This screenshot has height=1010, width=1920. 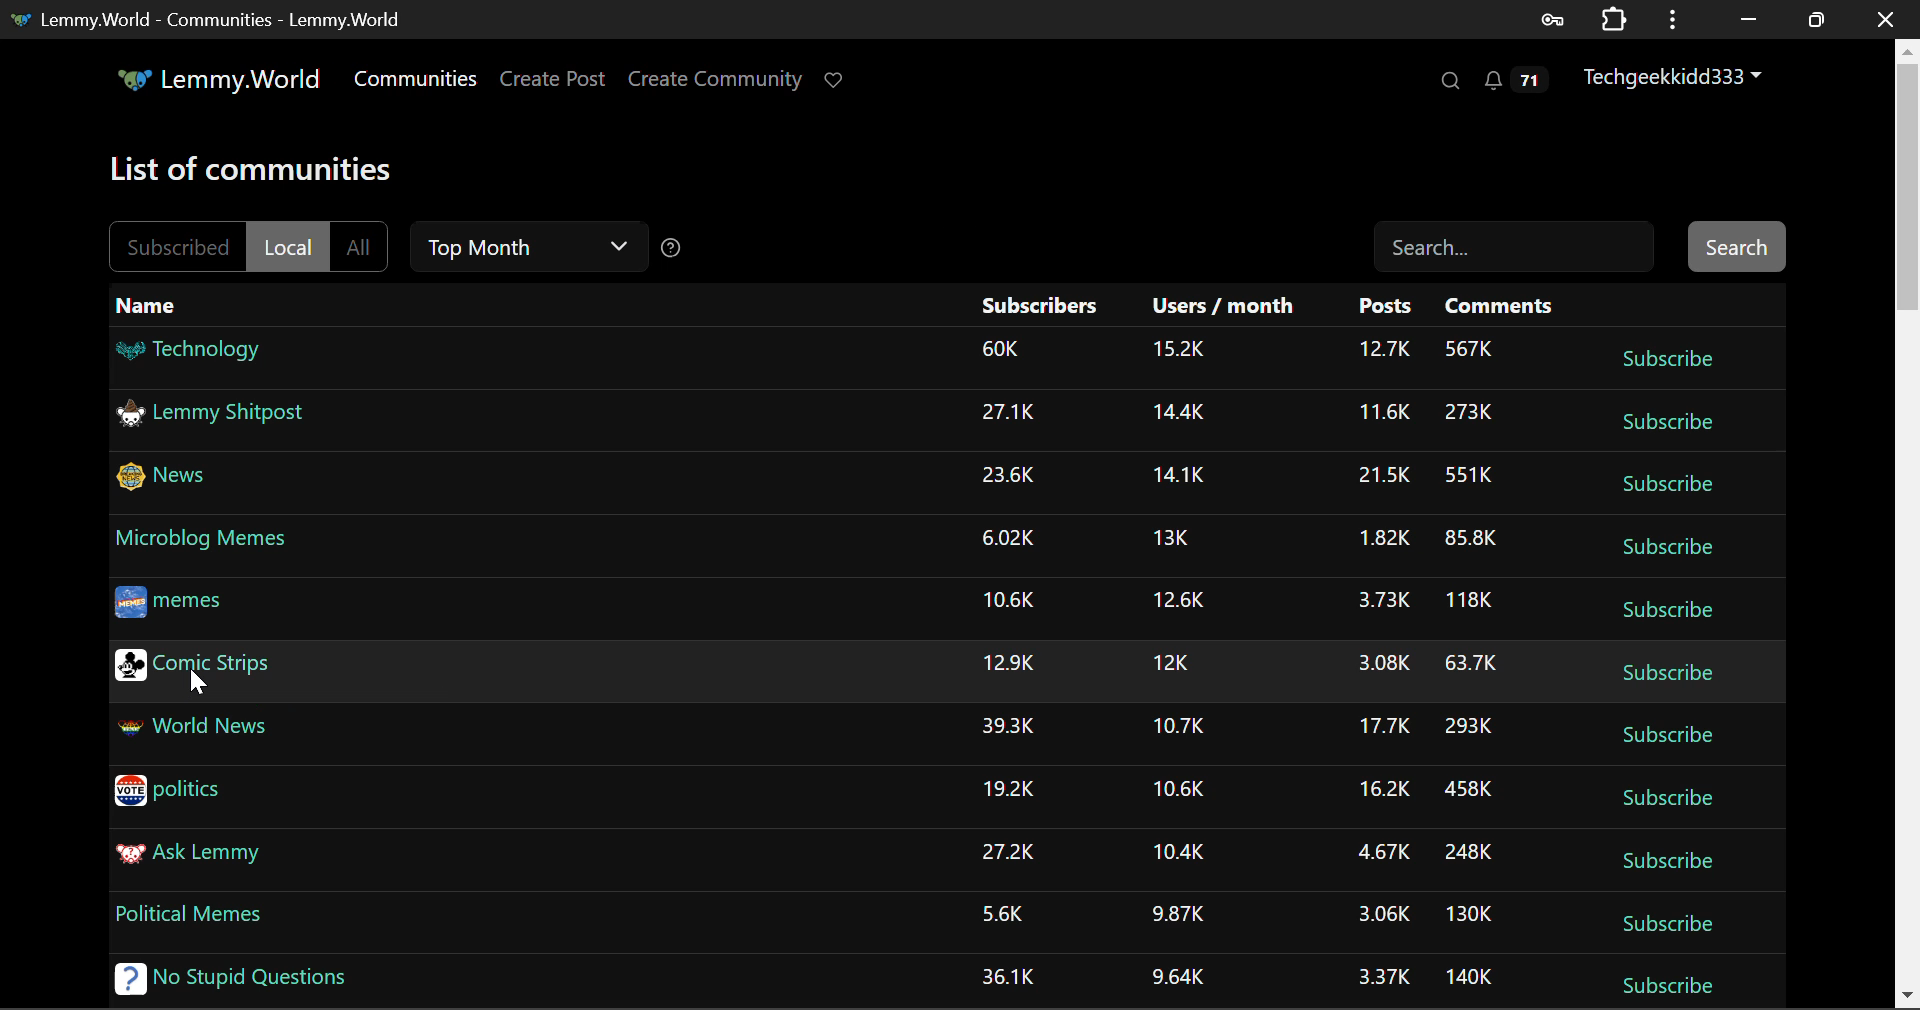 I want to click on Communities, so click(x=418, y=82).